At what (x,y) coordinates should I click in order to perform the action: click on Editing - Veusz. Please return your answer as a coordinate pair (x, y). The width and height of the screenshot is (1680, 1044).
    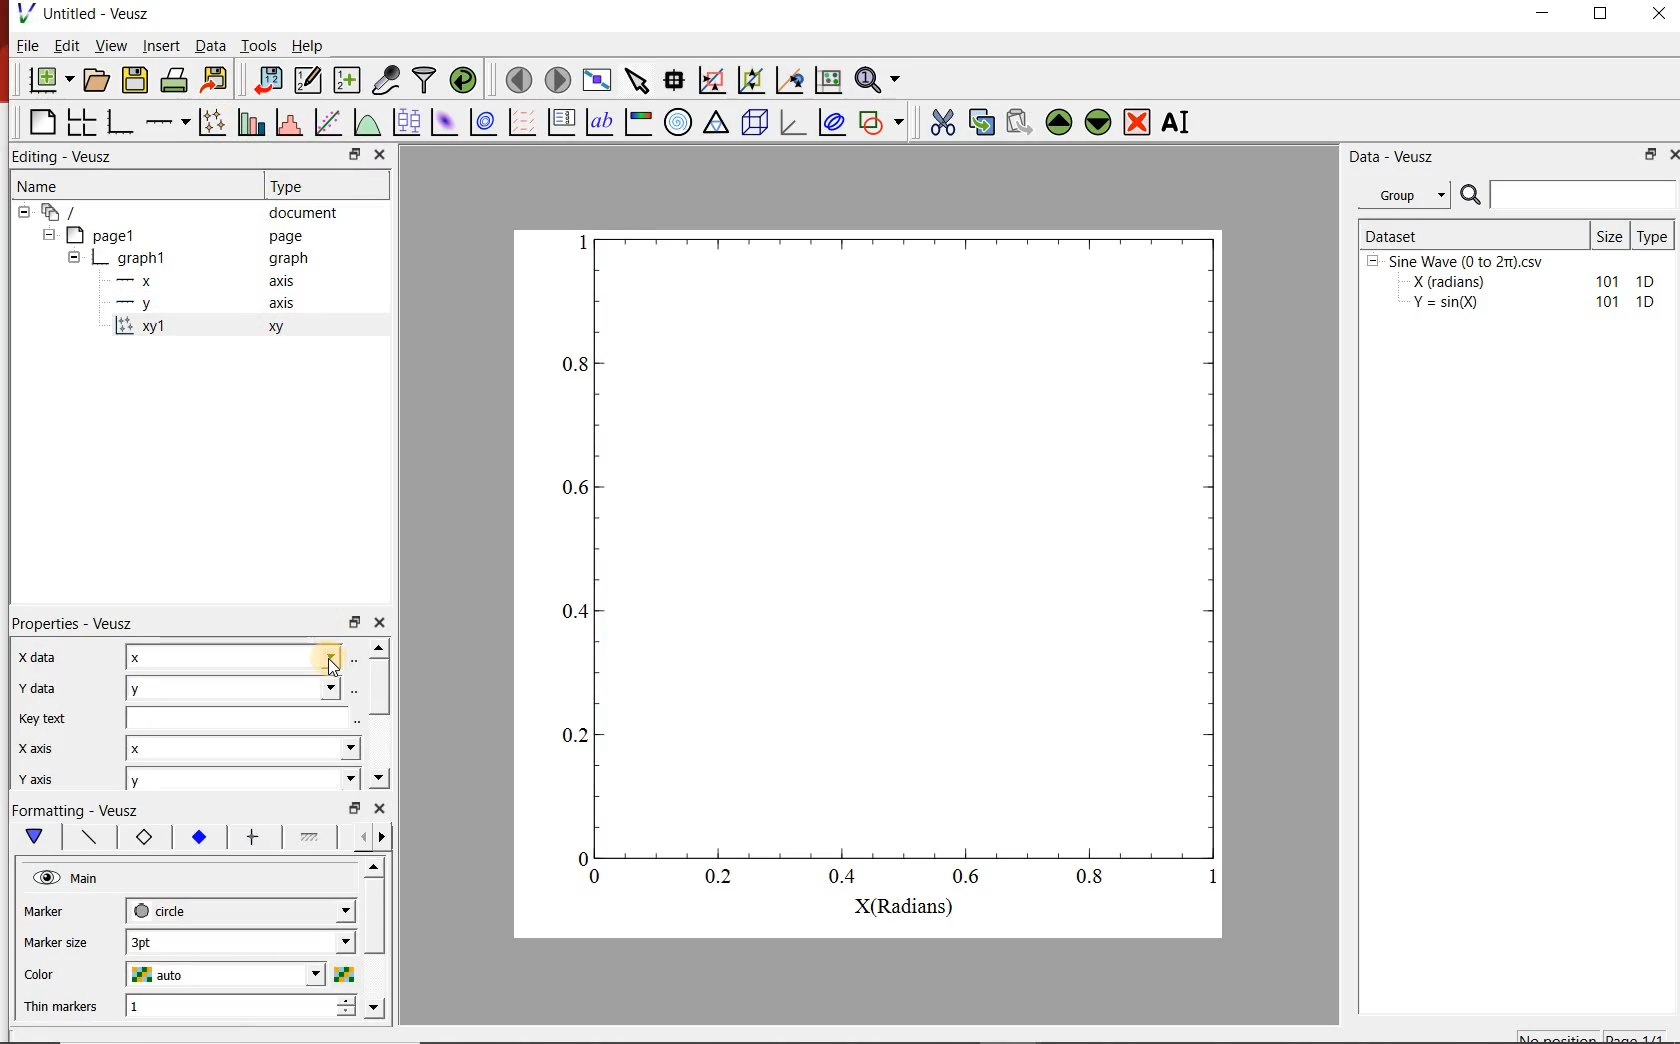
    Looking at the image, I should click on (66, 157).